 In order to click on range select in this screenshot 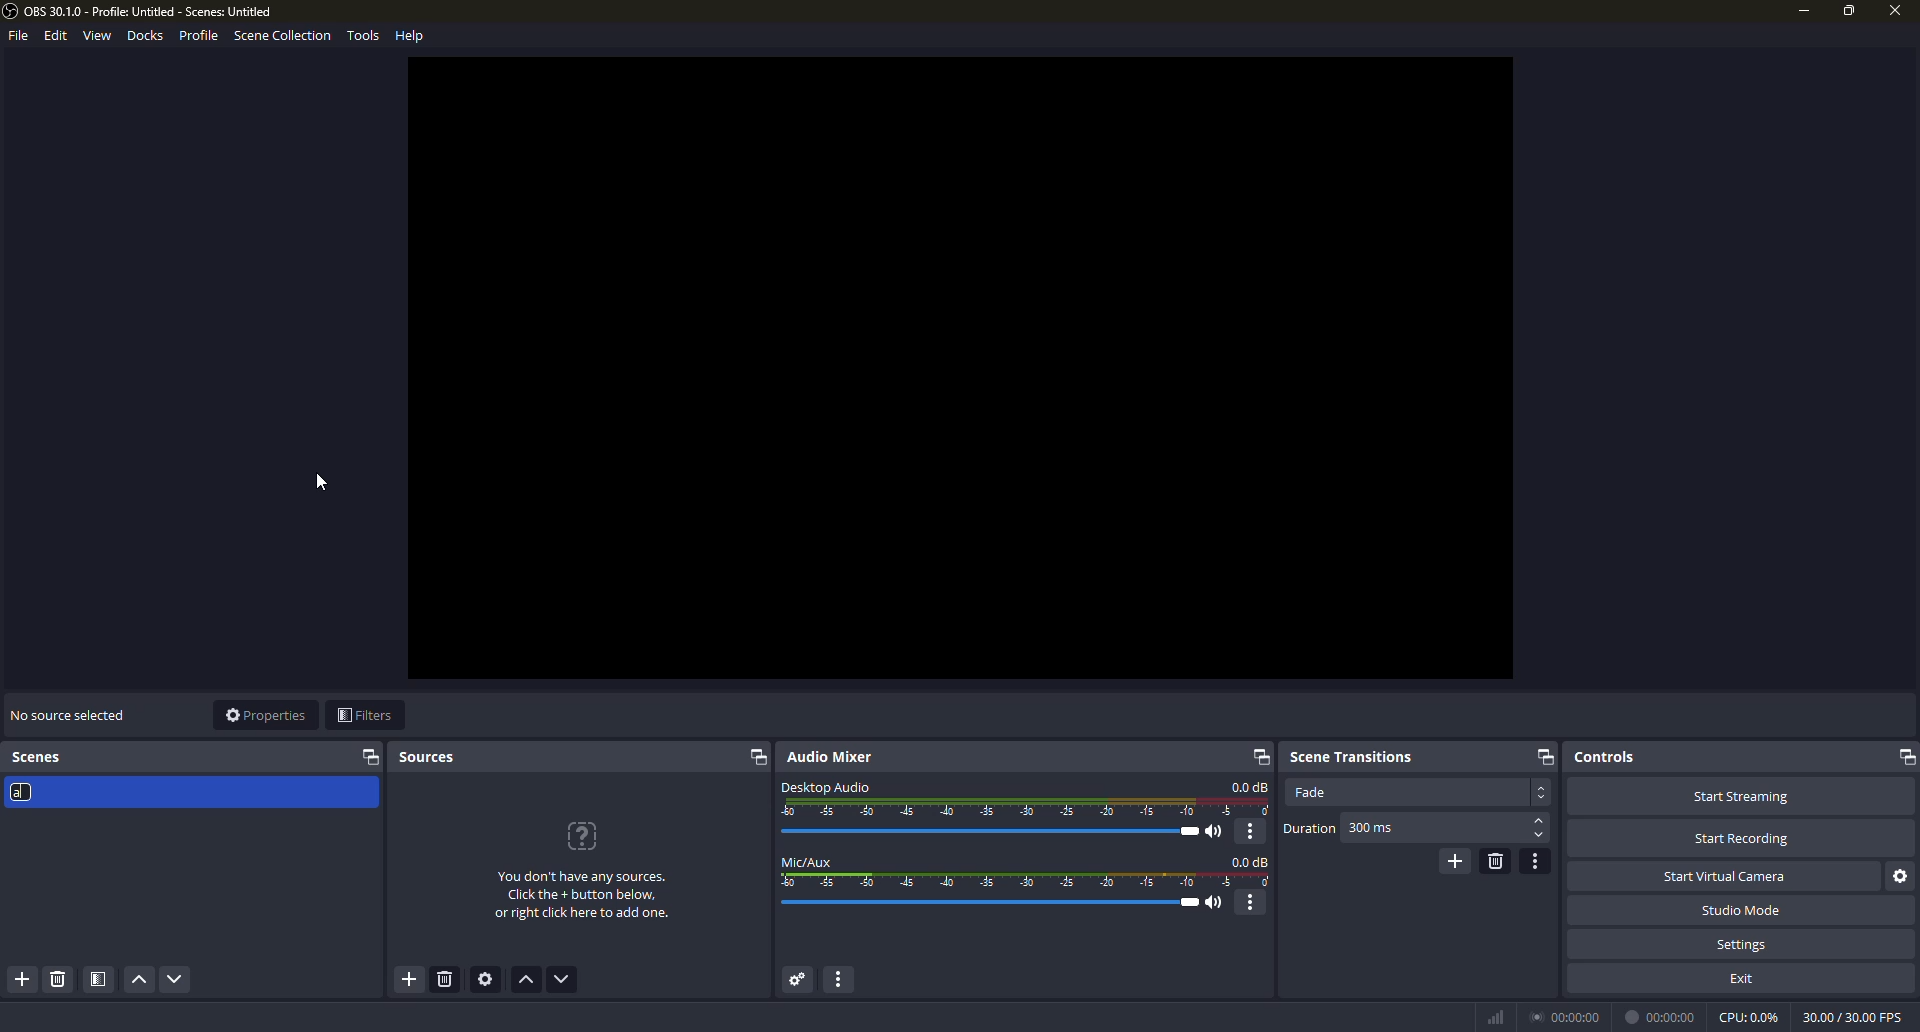, I will do `click(1027, 881)`.